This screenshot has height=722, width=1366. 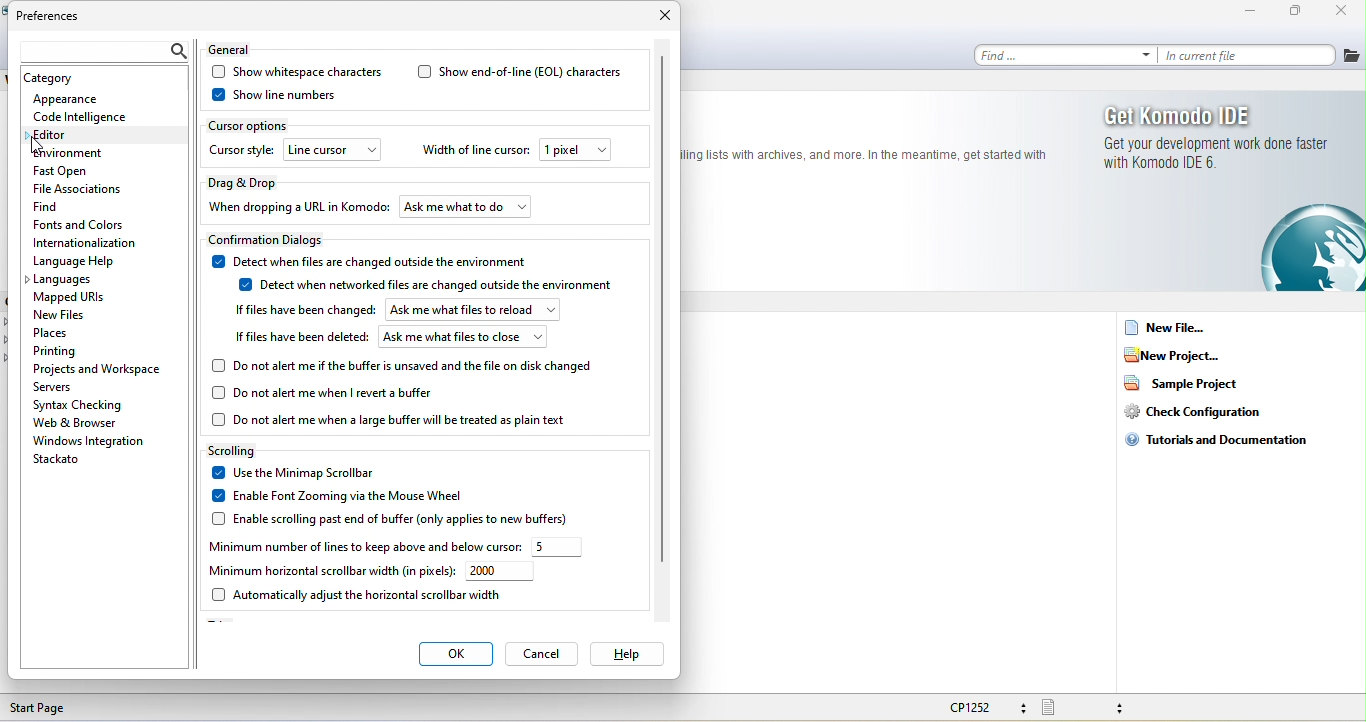 What do you see at coordinates (74, 153) in the screenshot?
I see `environment` at bounding box center [74, 153].